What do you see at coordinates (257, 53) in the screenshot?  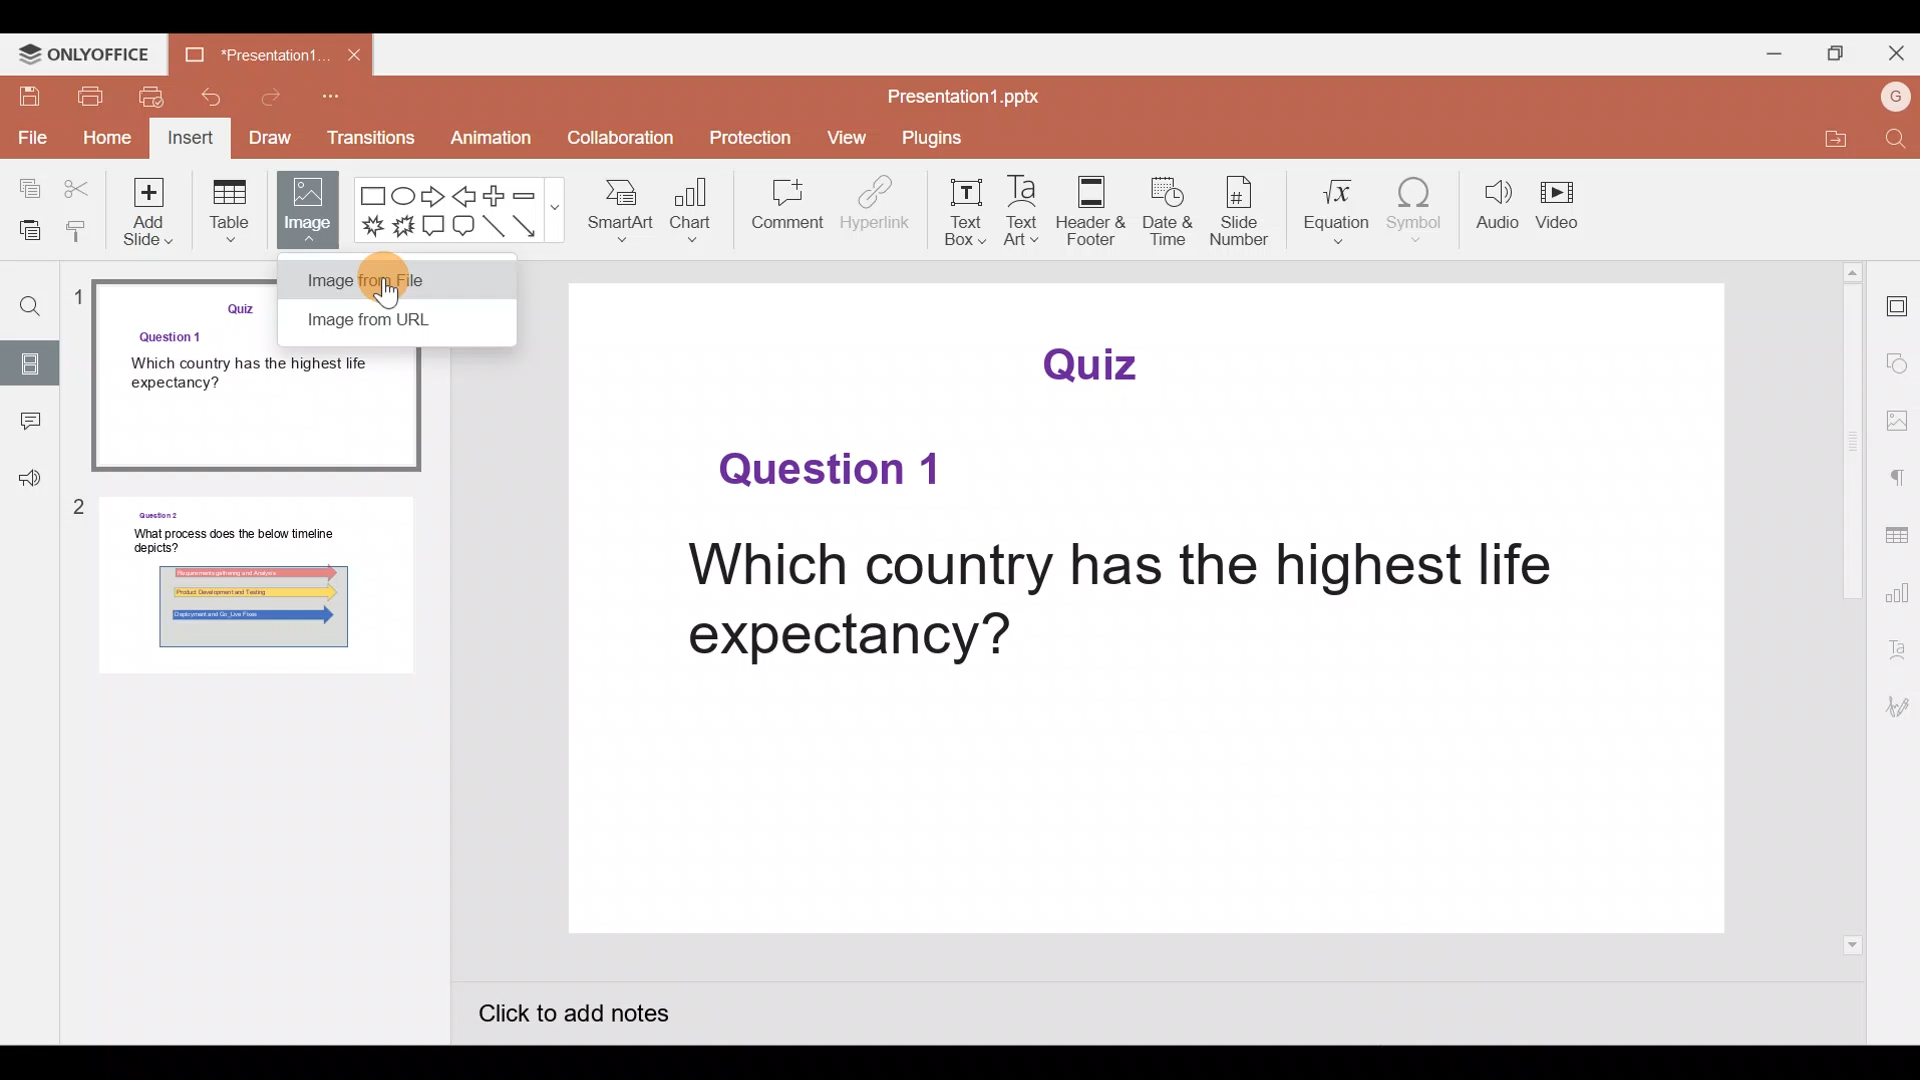 I see `Presentation1.` at bounding box center [257, 53].